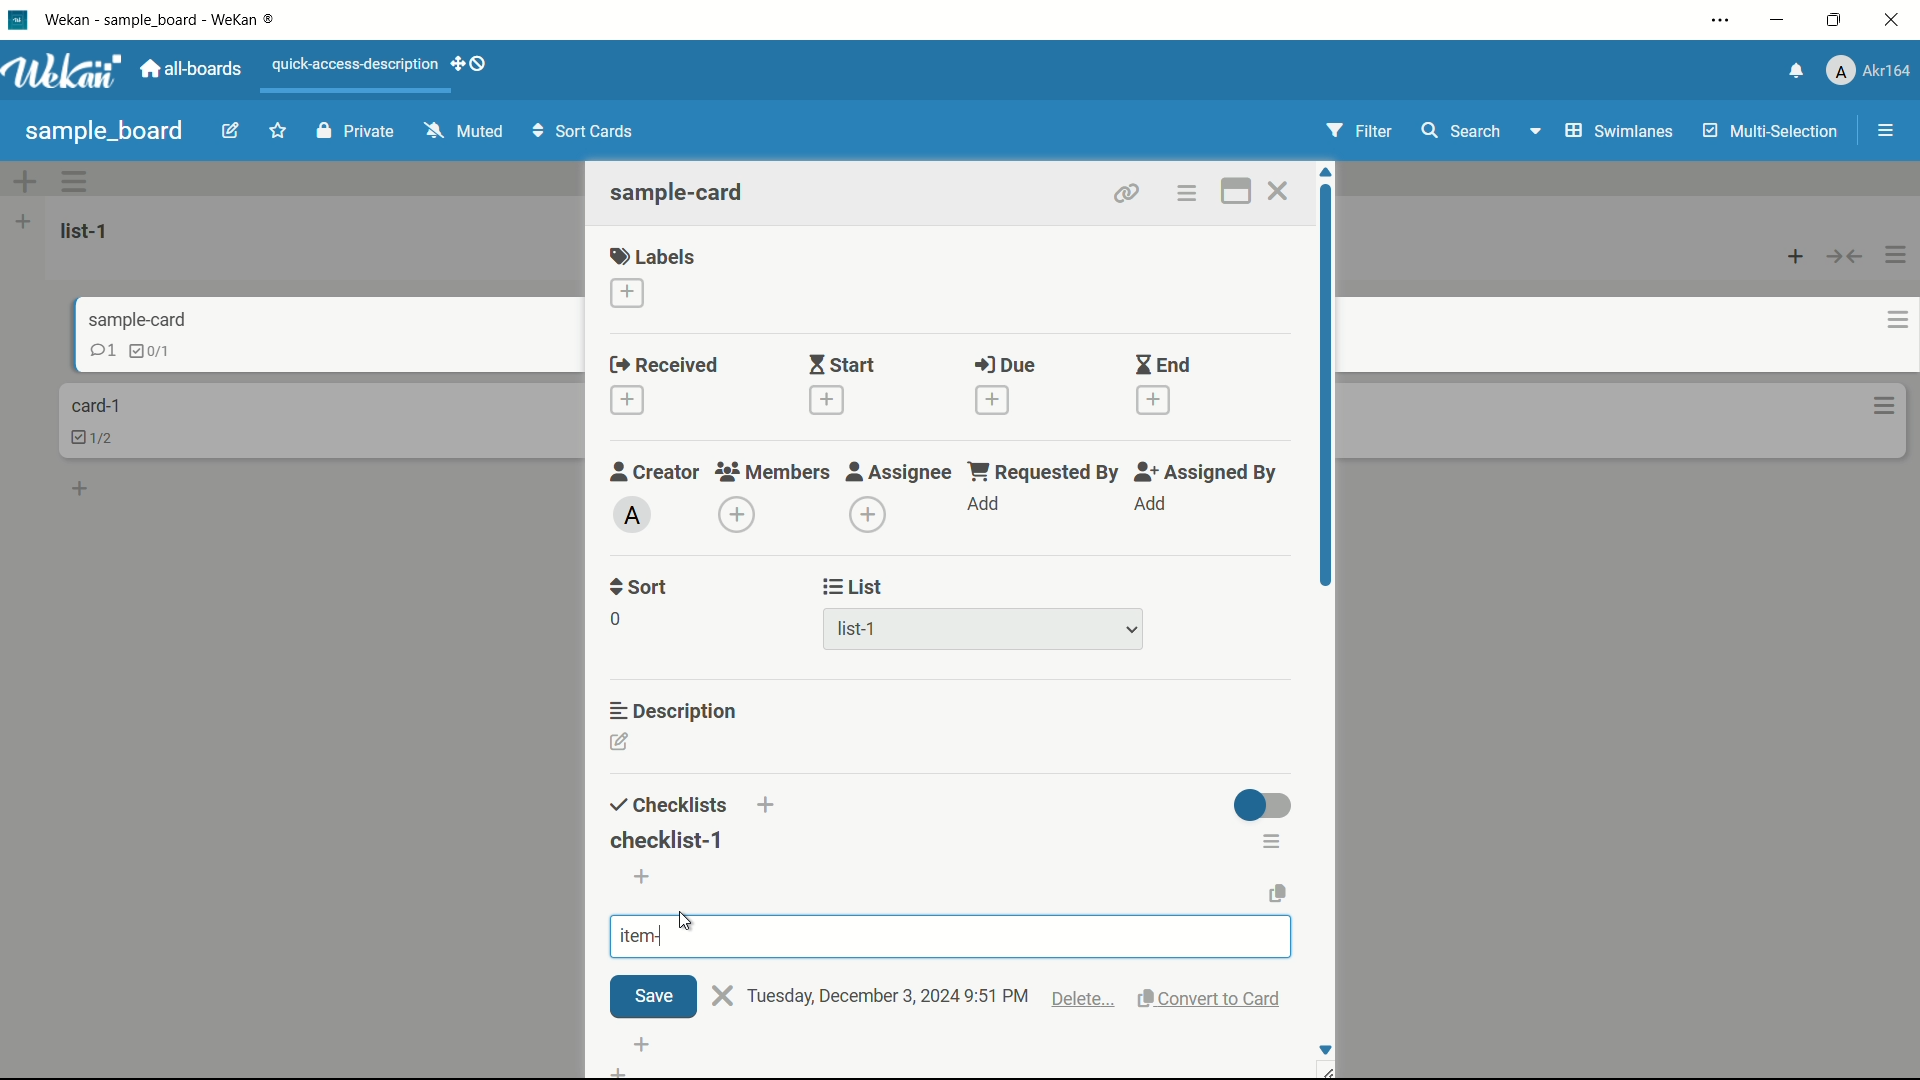  What do you see at coordinates (670, 806) in the screenshot?
I see `checklists` at bounding box center [670, 806].